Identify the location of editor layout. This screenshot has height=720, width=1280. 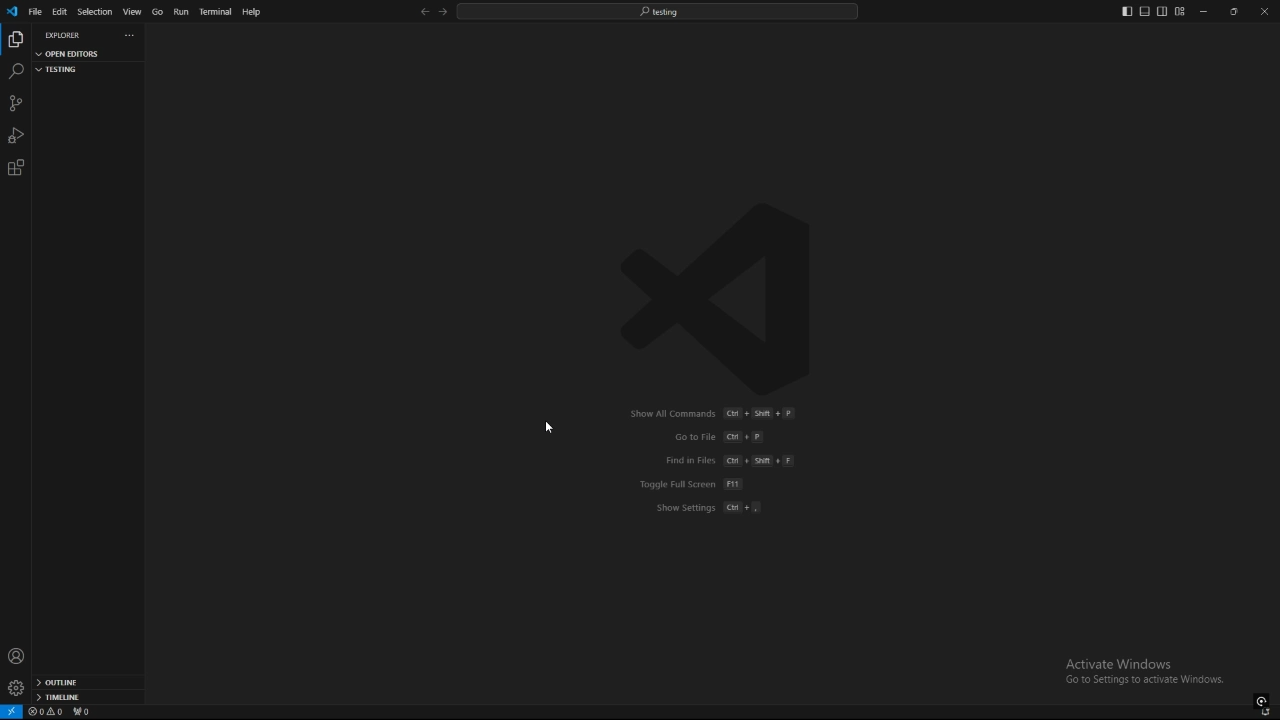
(1153, 11).